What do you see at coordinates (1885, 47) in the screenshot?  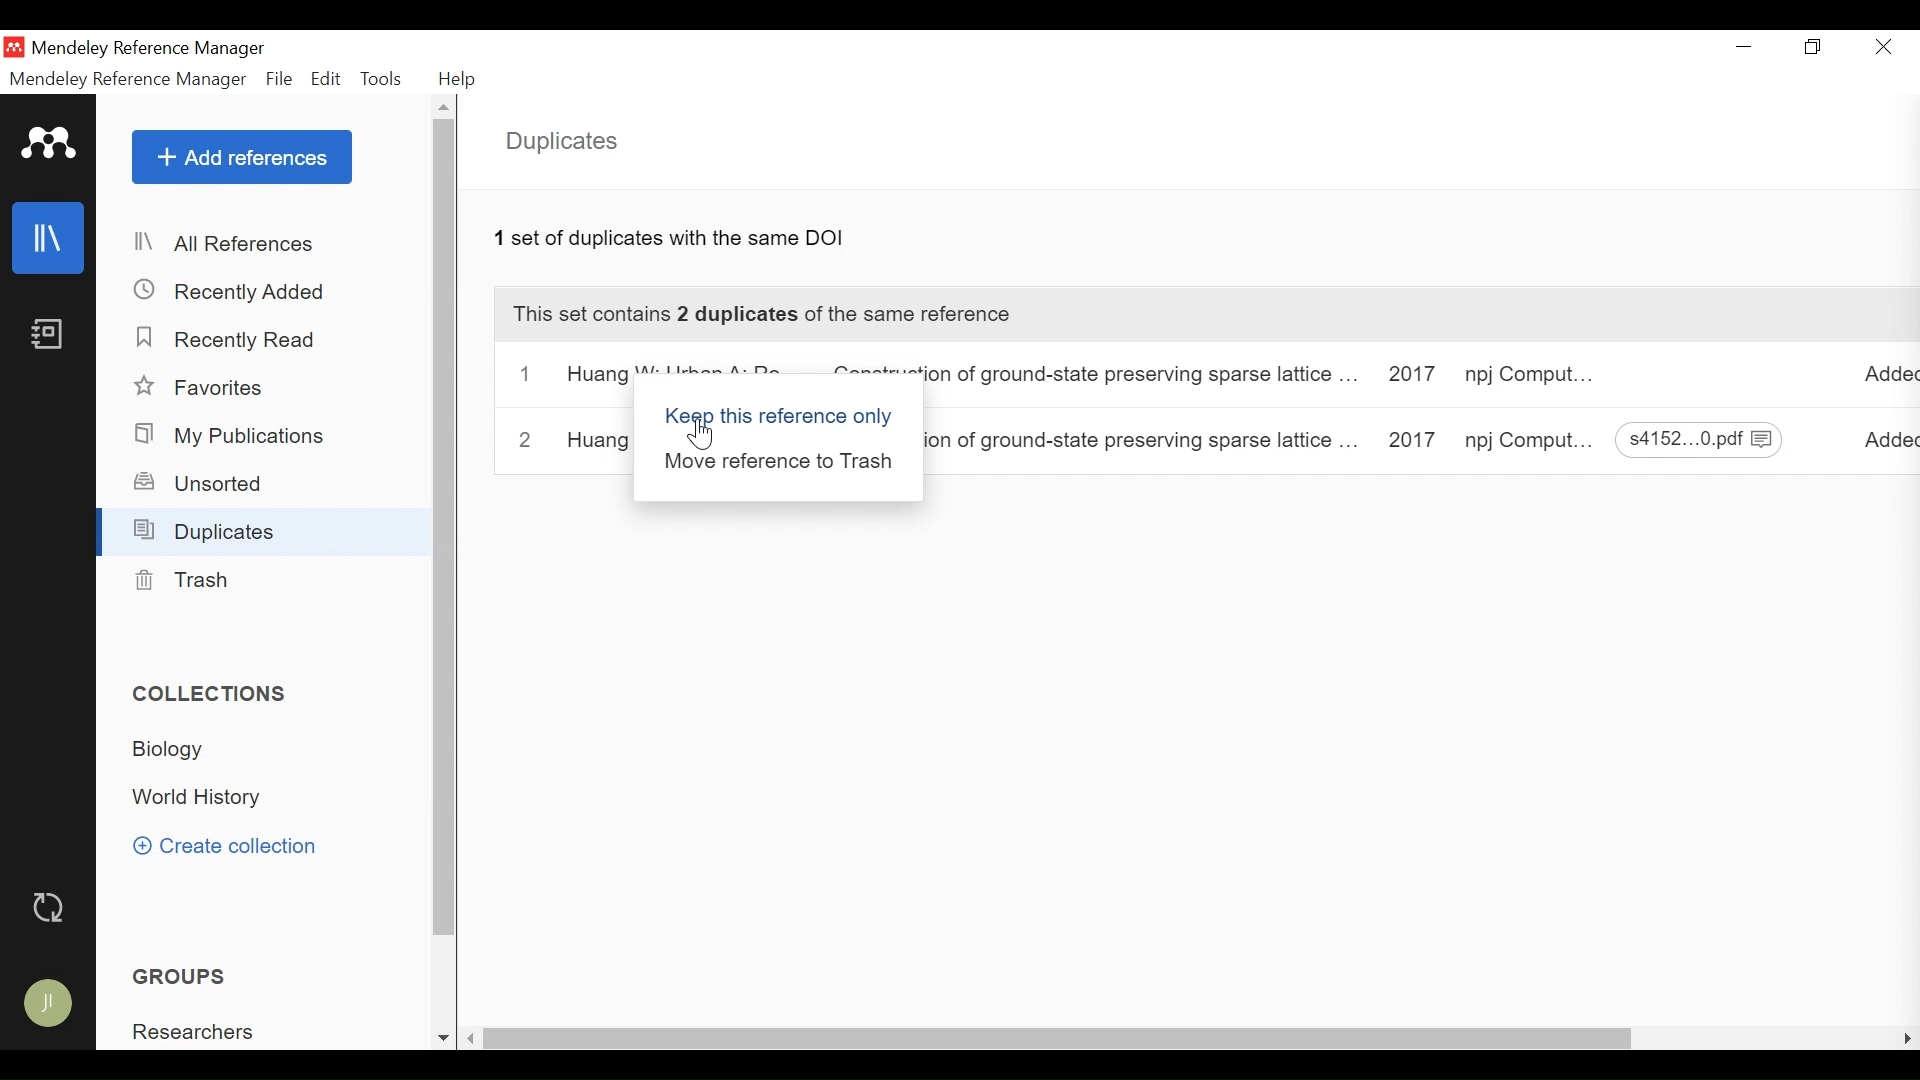 I see `Close` at bounding box center [1885, 47].